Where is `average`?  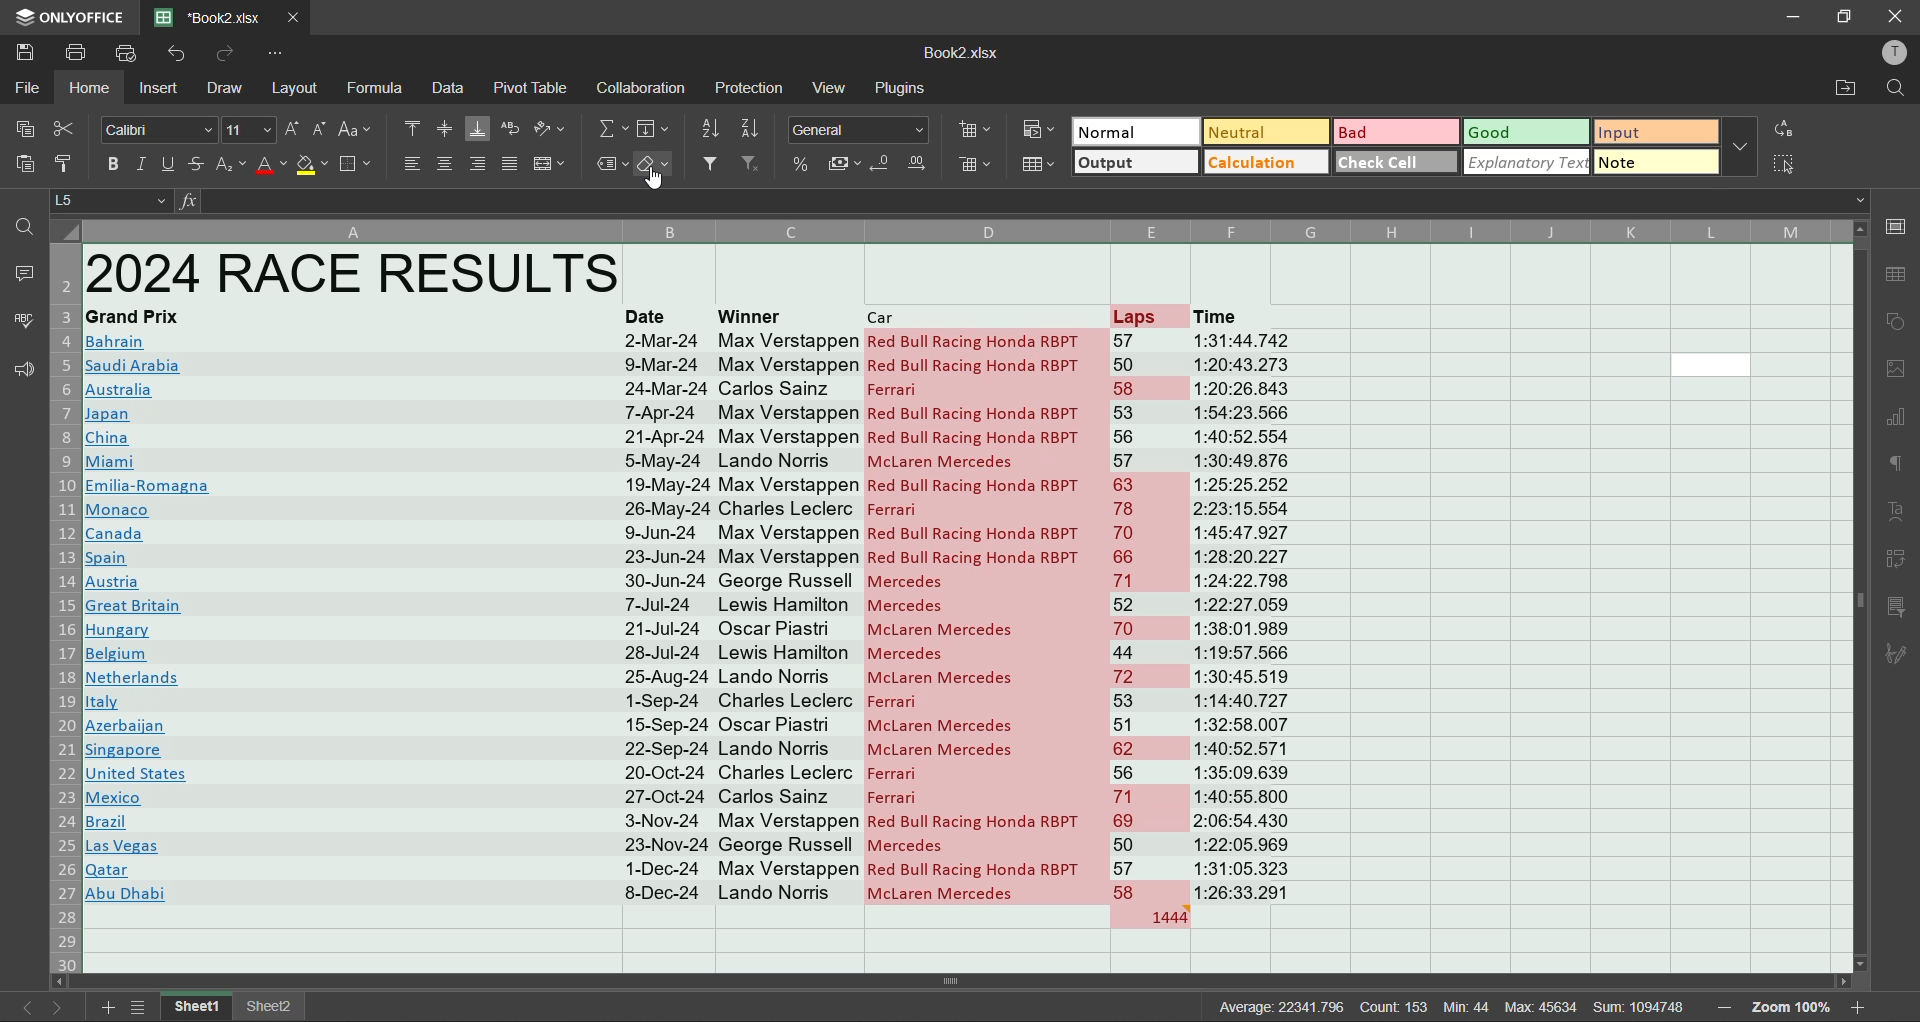
average is located at coordinates (1279, 1007).